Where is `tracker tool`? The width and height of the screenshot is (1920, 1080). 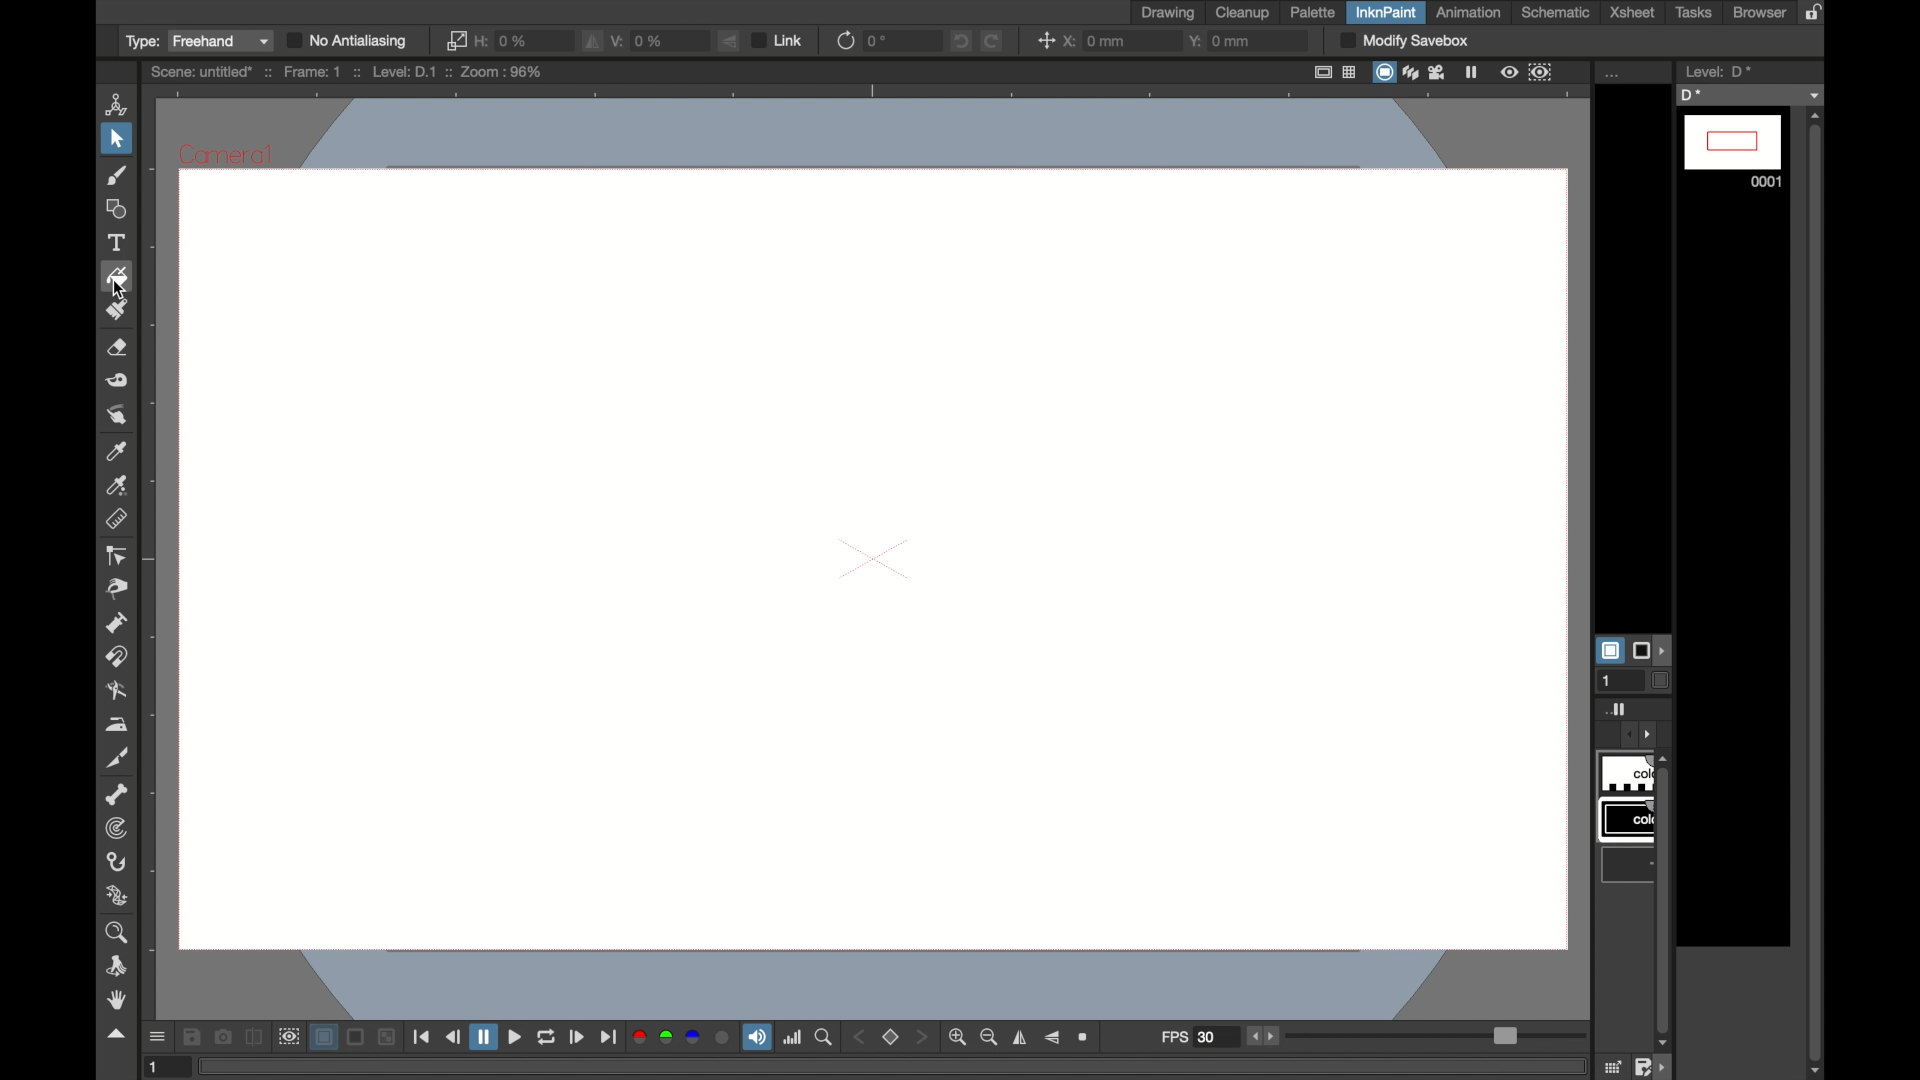 tracker tool is located at coordinates (115, 829).